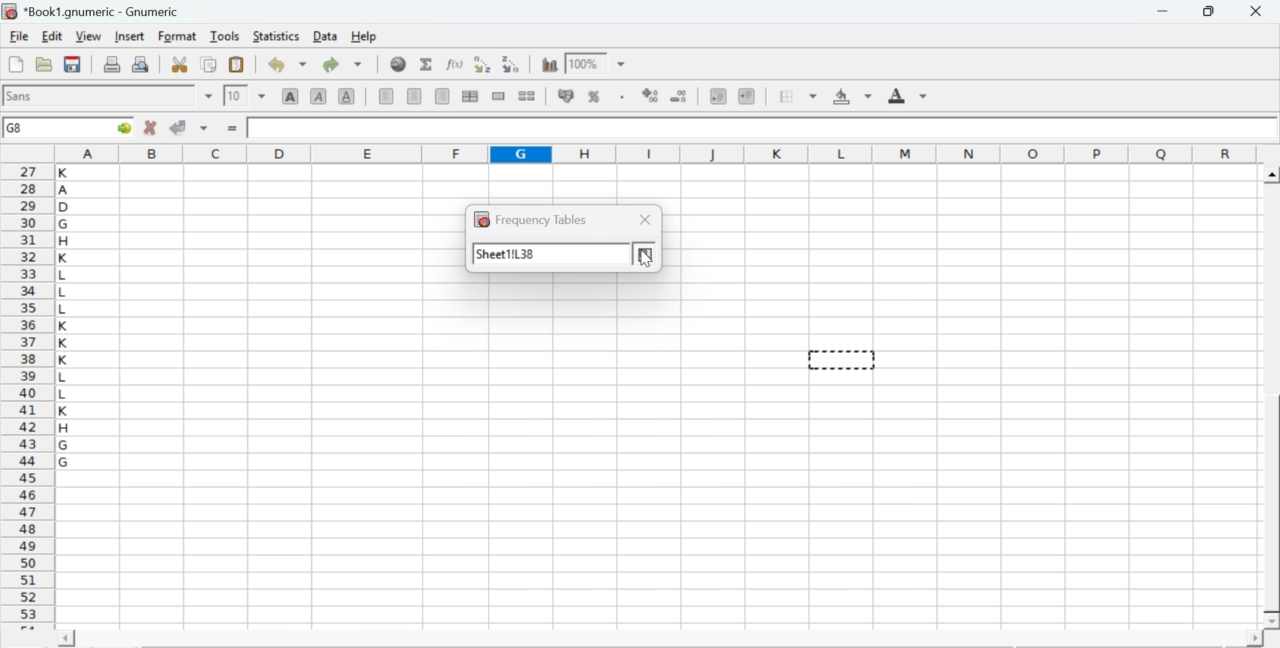 The width and height of the screenshot is (1280, 648). What do you see at coordinates (88, 35) in the screenshot?
I see `view` at bounding box center [88, 35].